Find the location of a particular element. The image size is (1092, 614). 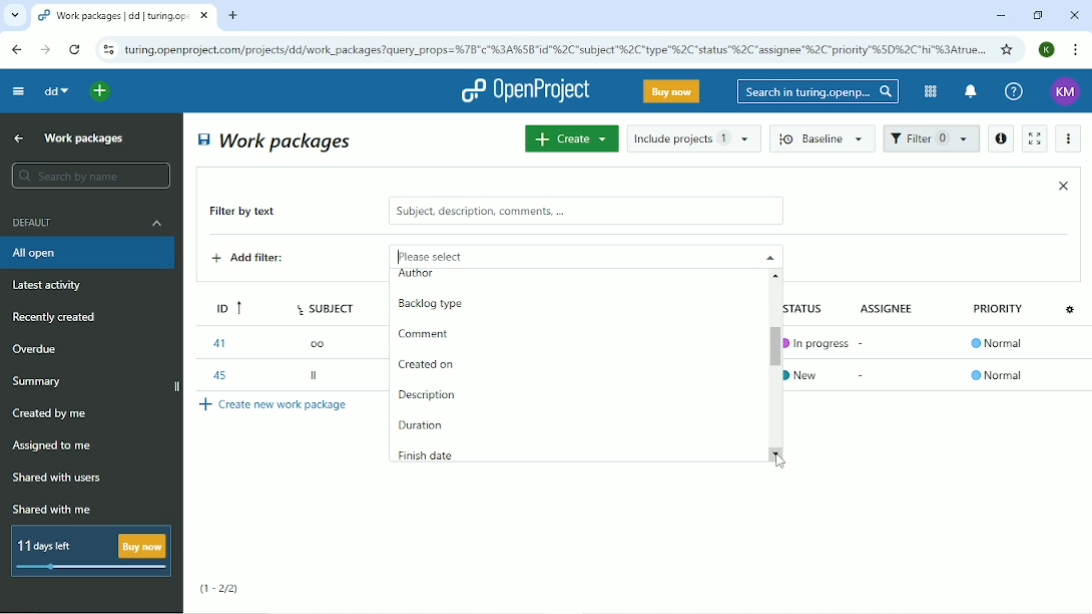

oo is located at coordinates (323, 342).